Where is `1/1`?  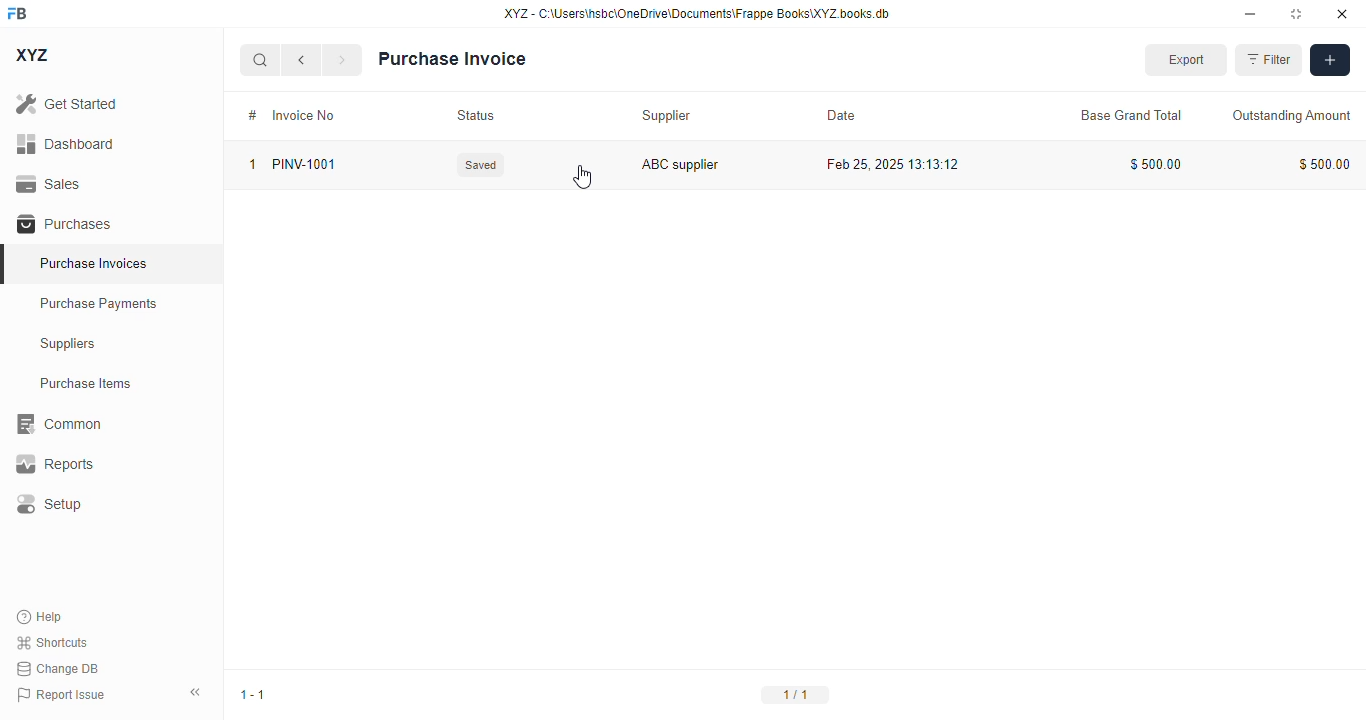 1/1 is located at coordinates (793, 694).